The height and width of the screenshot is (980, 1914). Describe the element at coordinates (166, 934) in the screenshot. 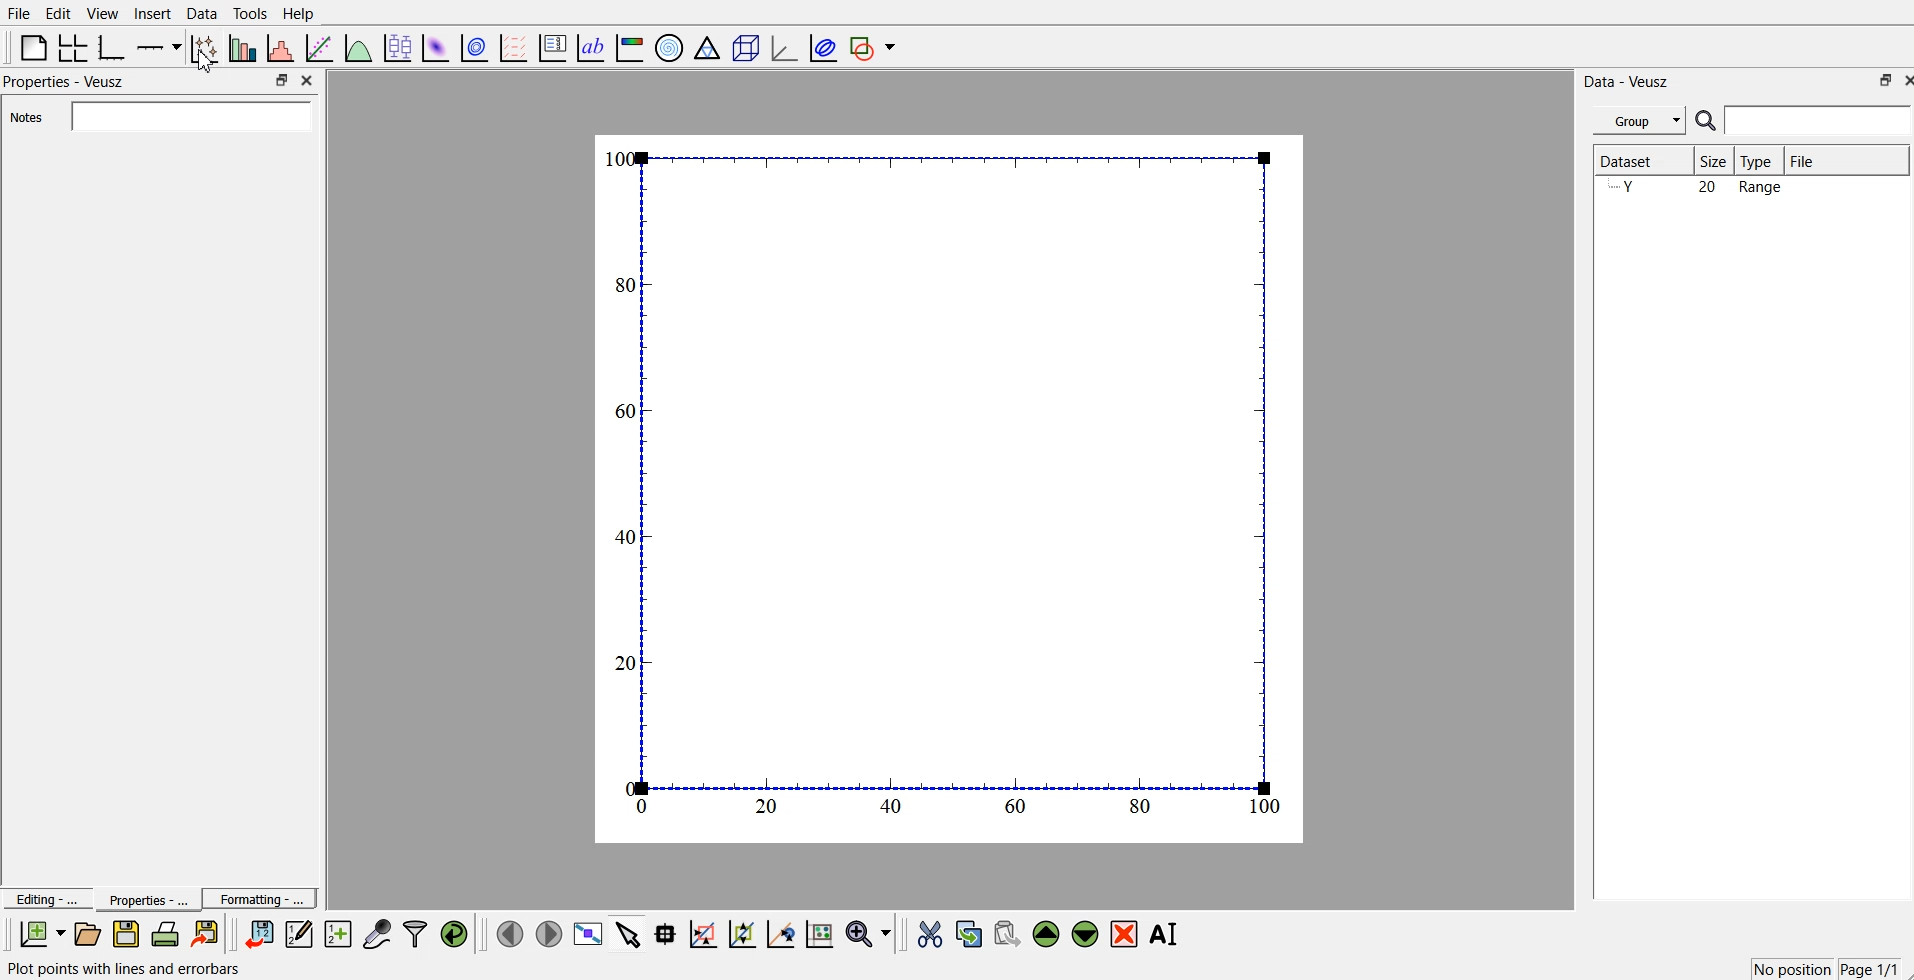

I see `Print` at that location.